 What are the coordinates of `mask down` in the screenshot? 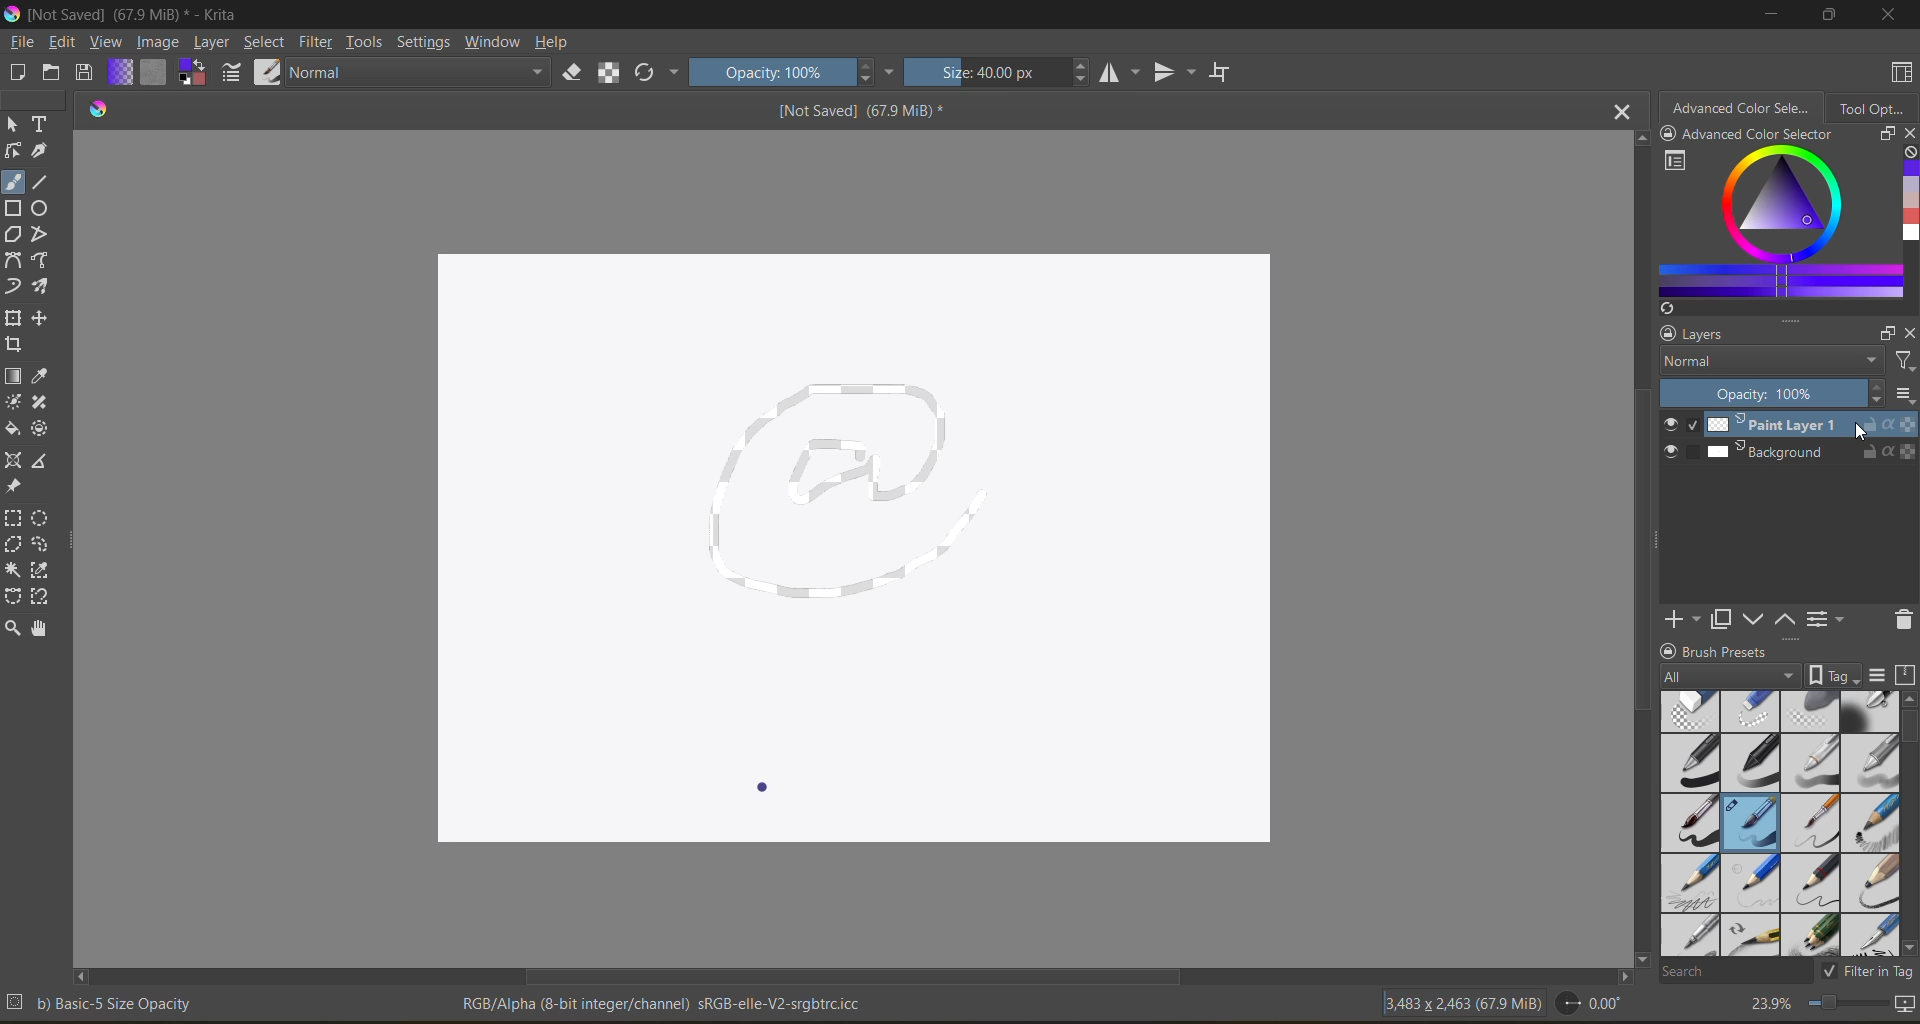 It's located at (1752, 617).